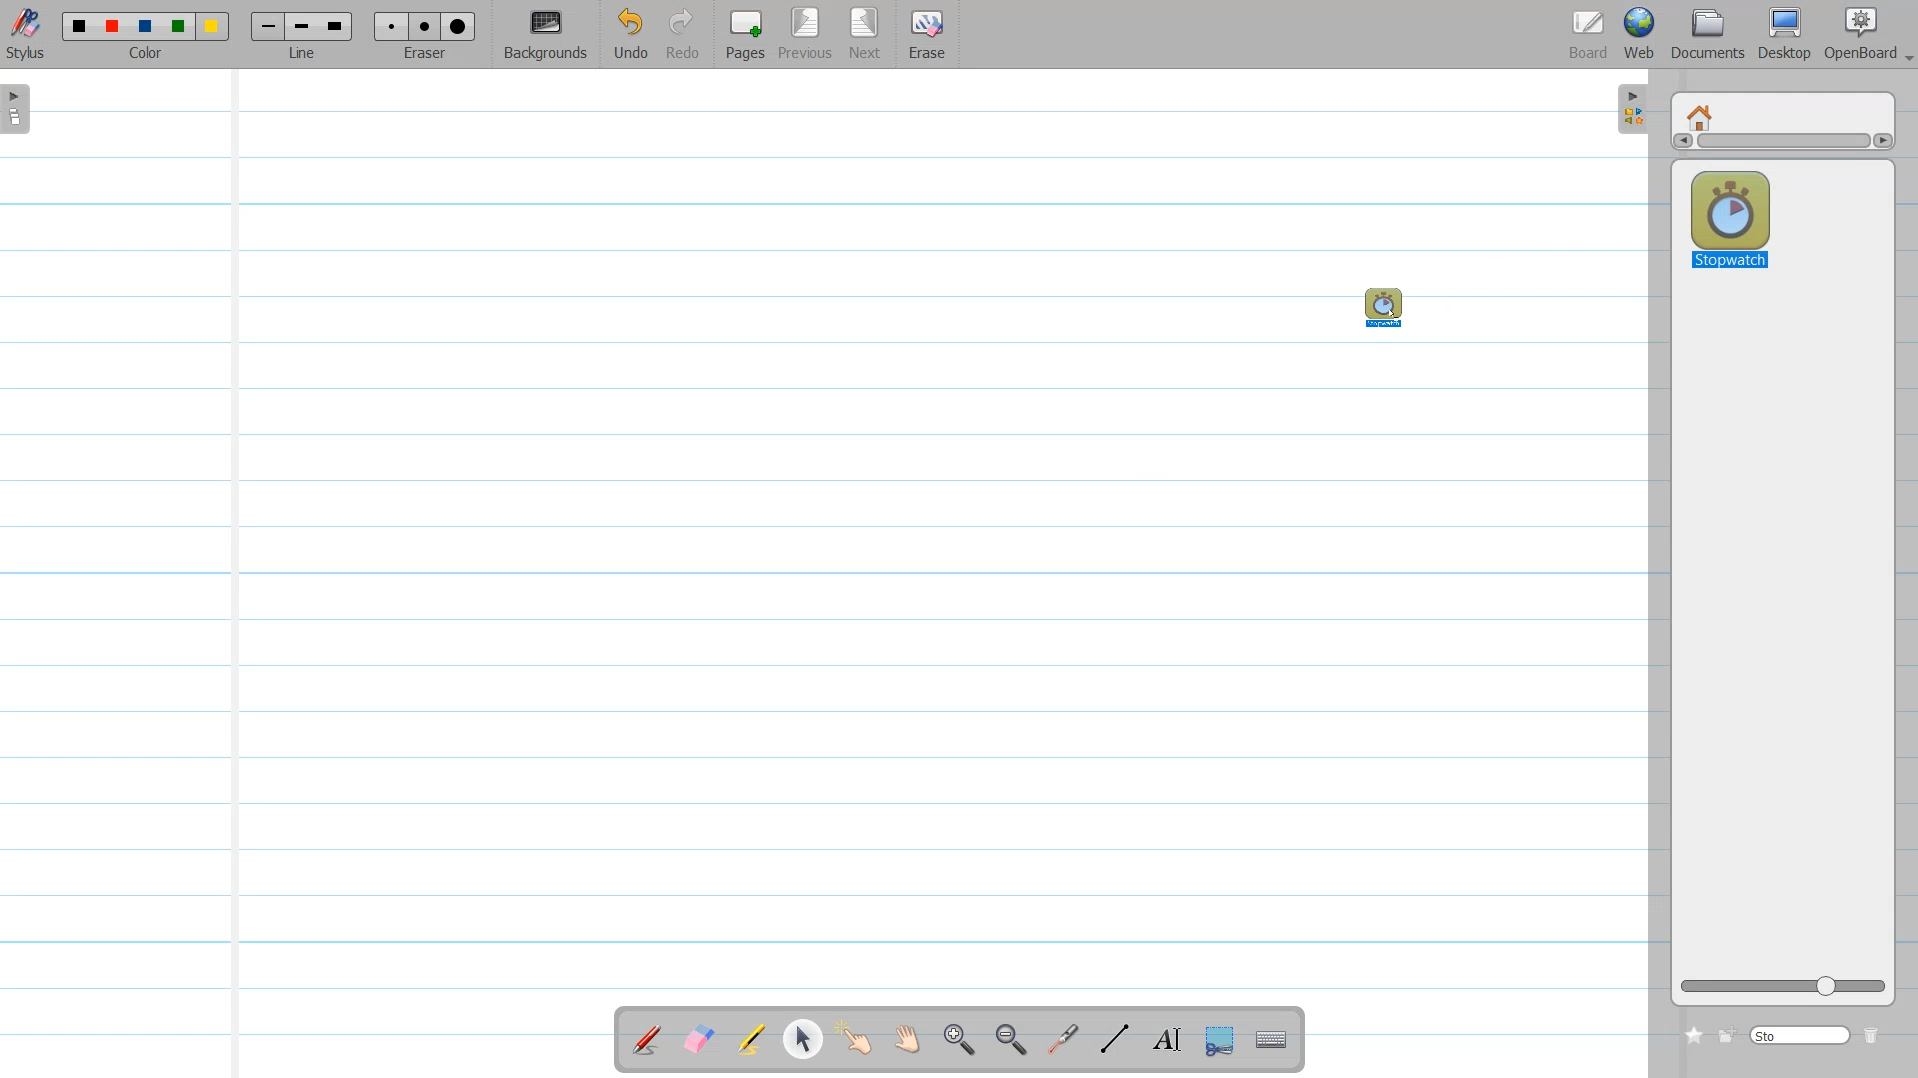 Image resolution: width=1918 pixels, height=1078 pixels. I want to click on Capture part of the Screen, so click(1223, 1041).